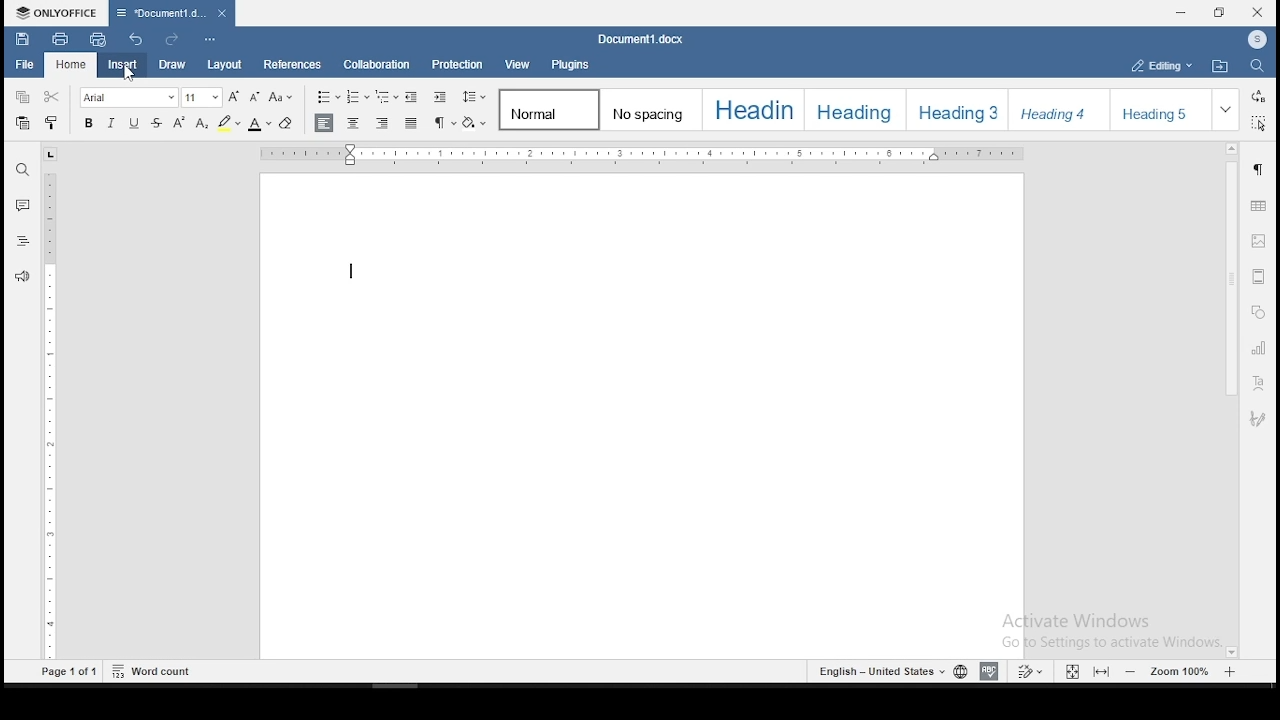  What do you see at coordinates (1260, 348) in the screenshot?
I see `charts settings` at bounding box center [1260, 348].